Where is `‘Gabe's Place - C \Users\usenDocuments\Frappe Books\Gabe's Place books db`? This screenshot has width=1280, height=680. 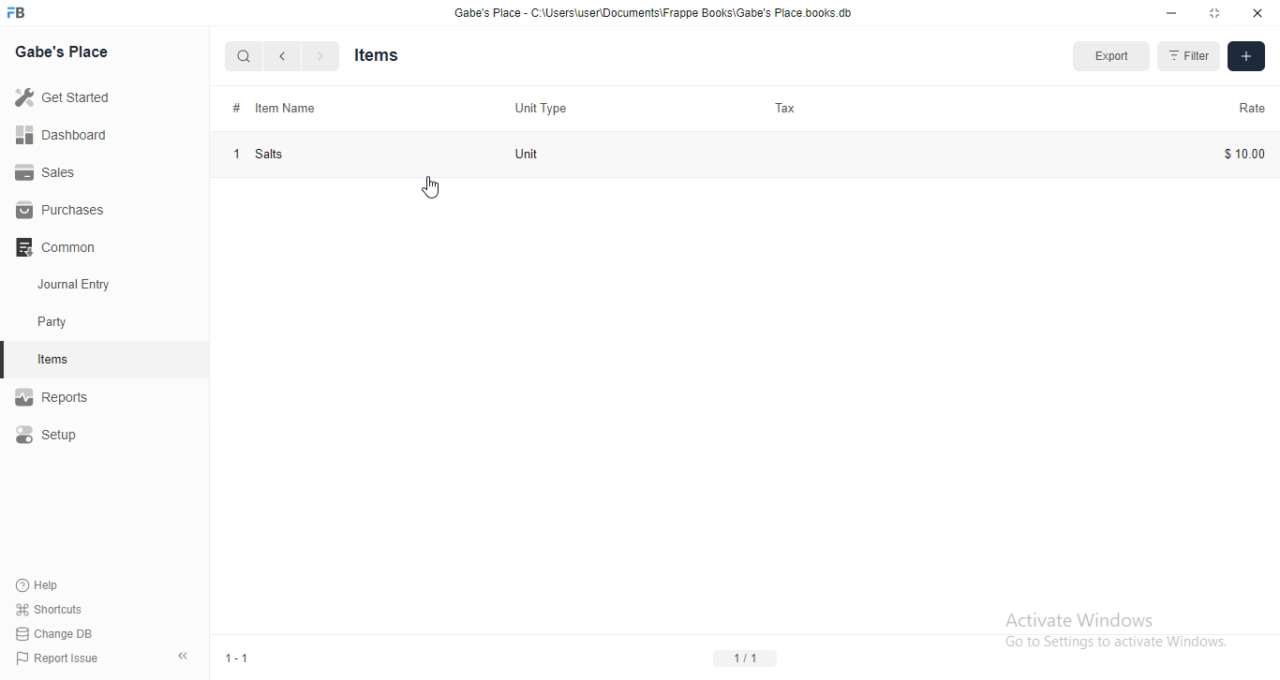 ‘Gabe's Place - C \Users\usenDocuments\Frappe Books\Gabe's Place books db is located at coordinates (654, 12).